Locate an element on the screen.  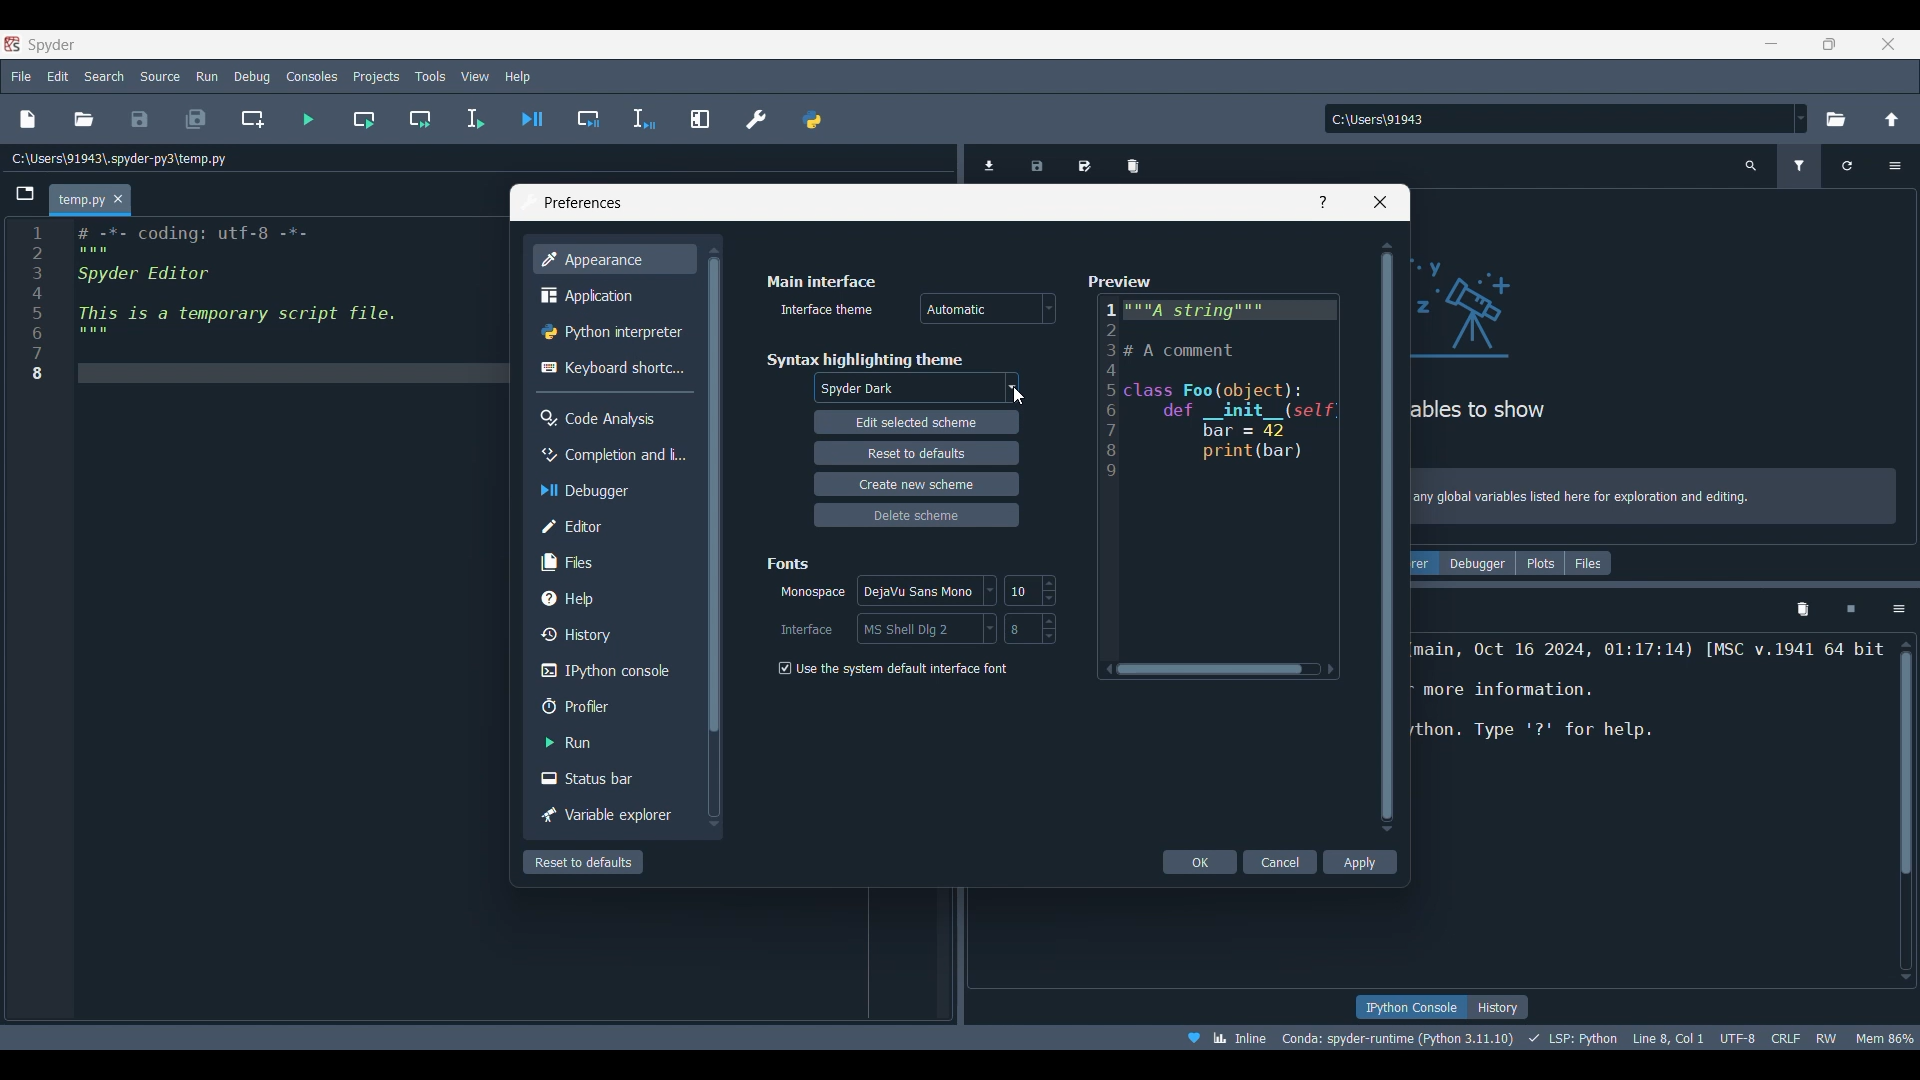
inline is located at coordinates (1220, 1036).